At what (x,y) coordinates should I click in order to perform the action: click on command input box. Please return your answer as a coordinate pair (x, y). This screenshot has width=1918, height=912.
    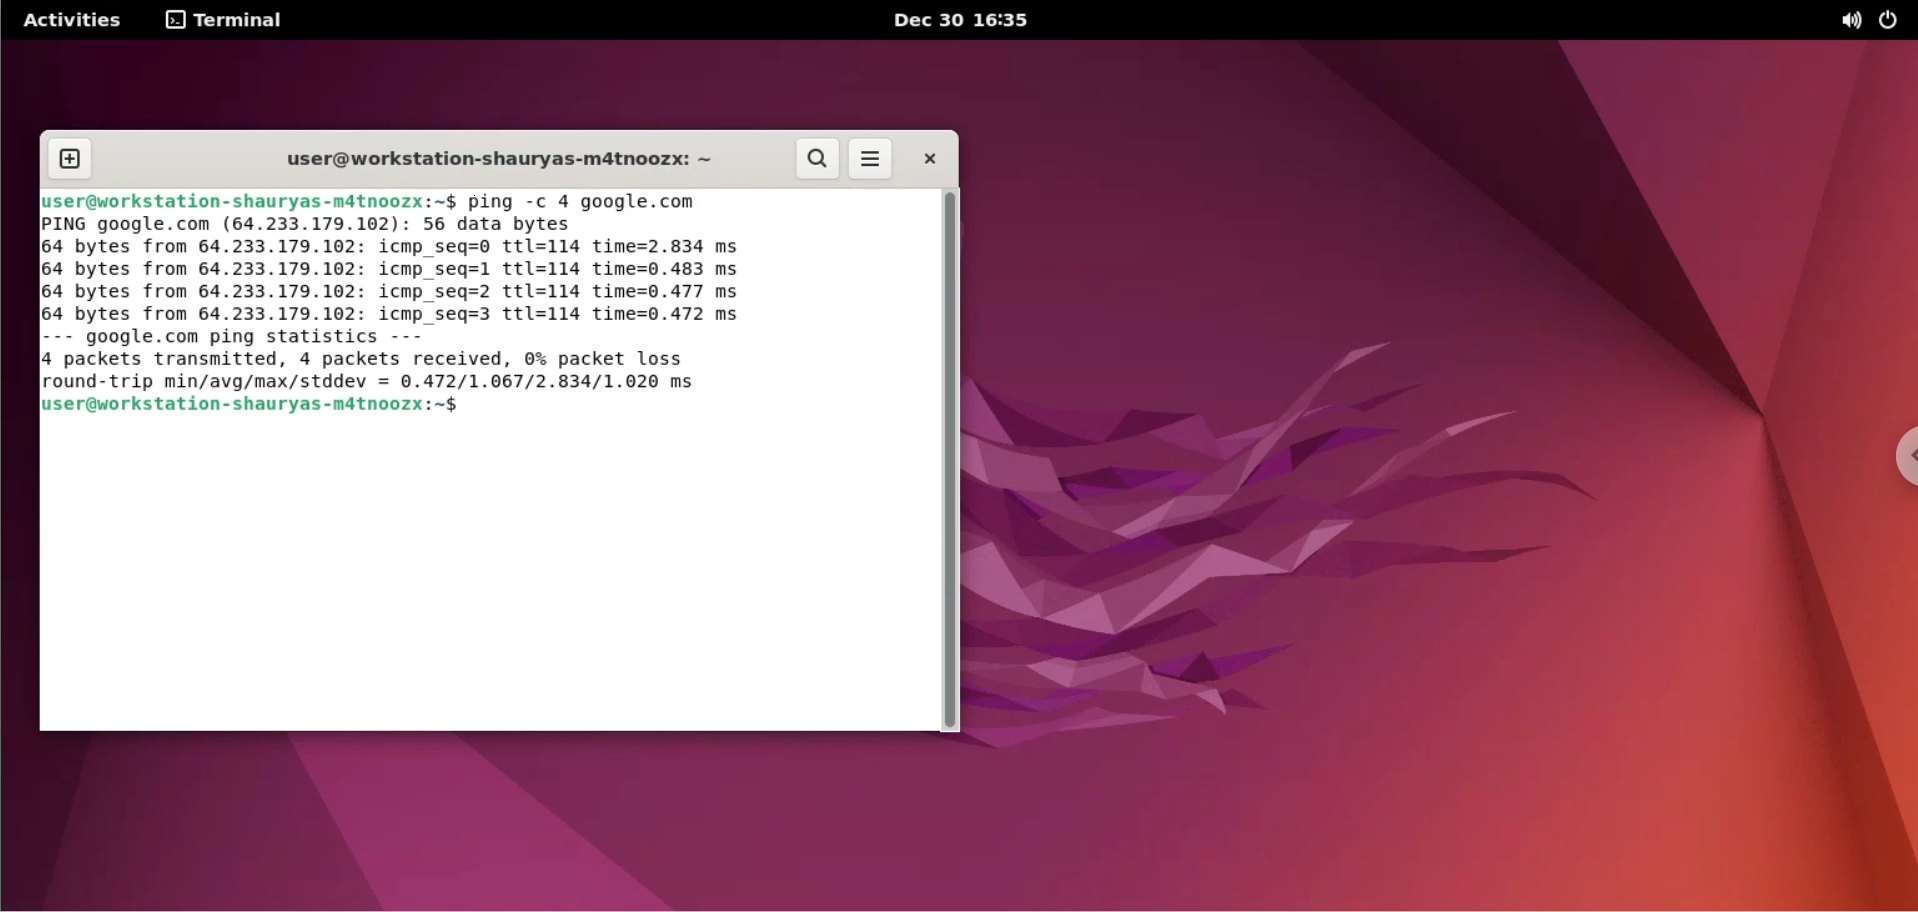
    Looking at the image, I should click on (483, 576).